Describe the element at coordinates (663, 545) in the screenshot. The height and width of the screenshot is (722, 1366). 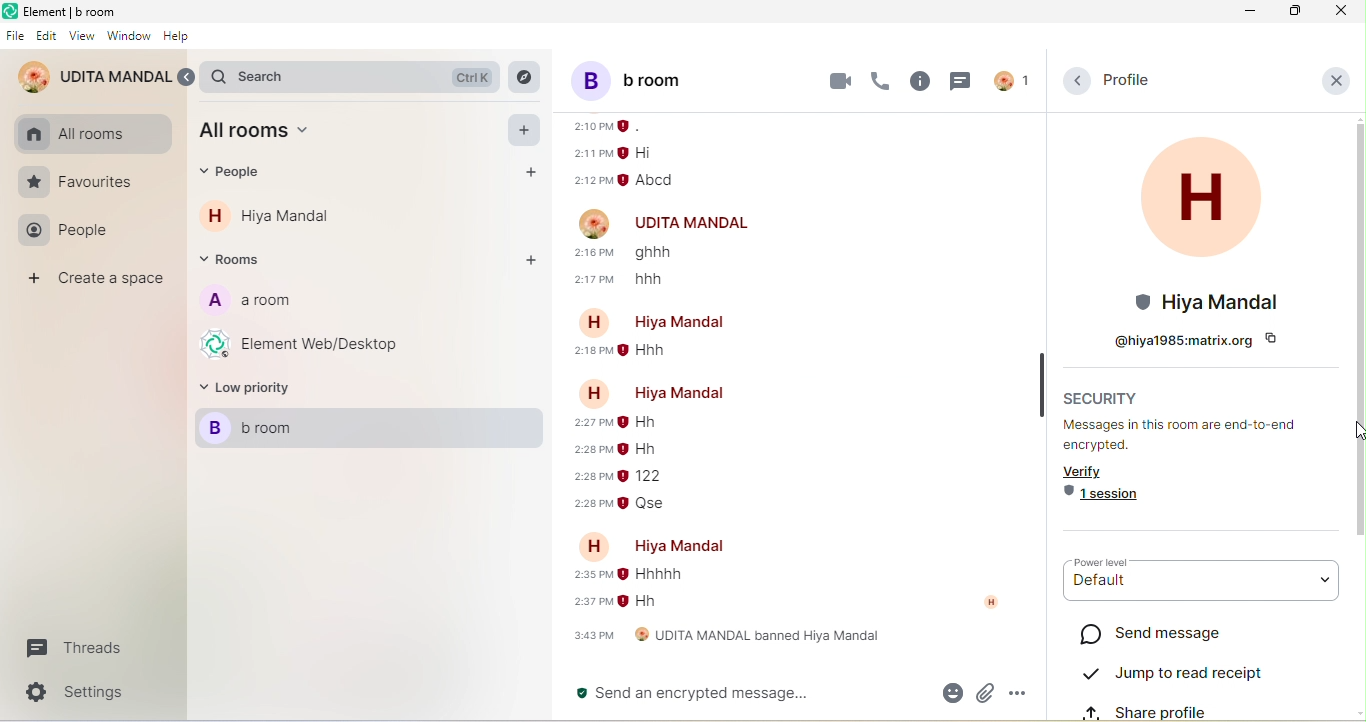
I see `account name-hiya mandal` at that location.